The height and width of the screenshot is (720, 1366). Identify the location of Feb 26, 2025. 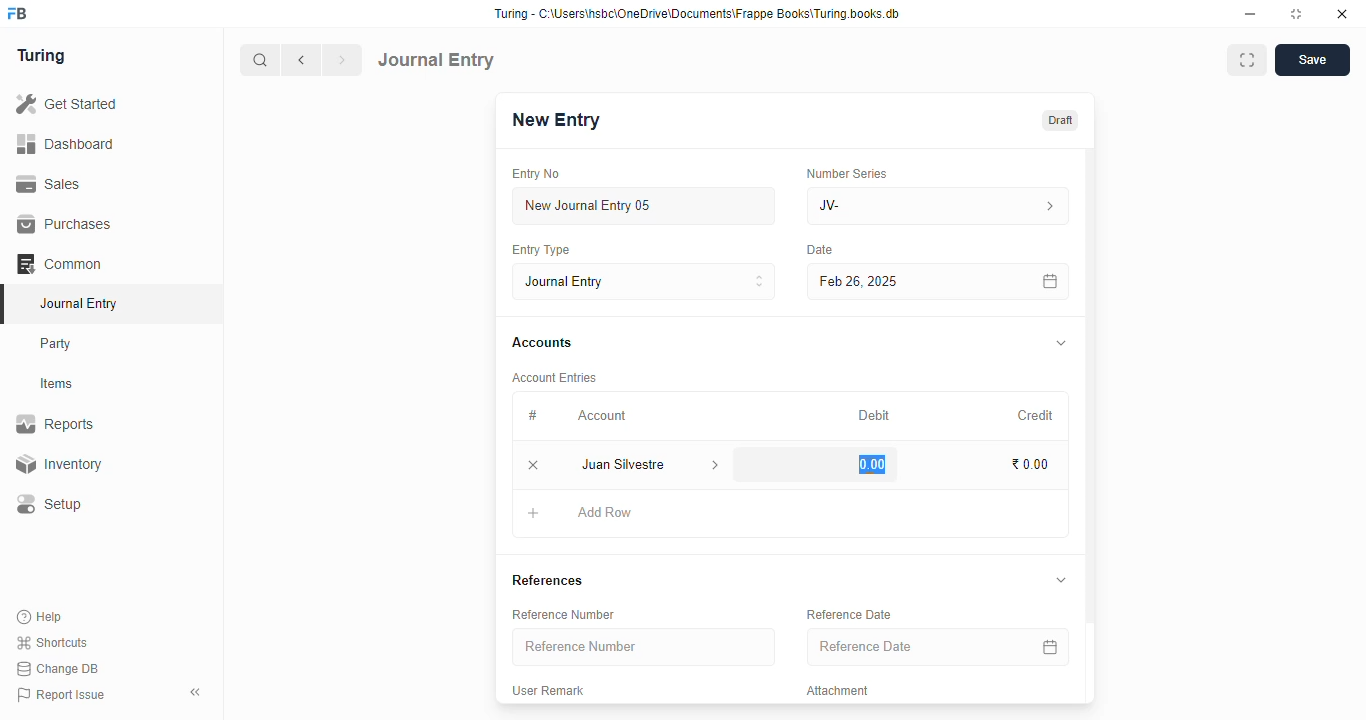
(895, 281).